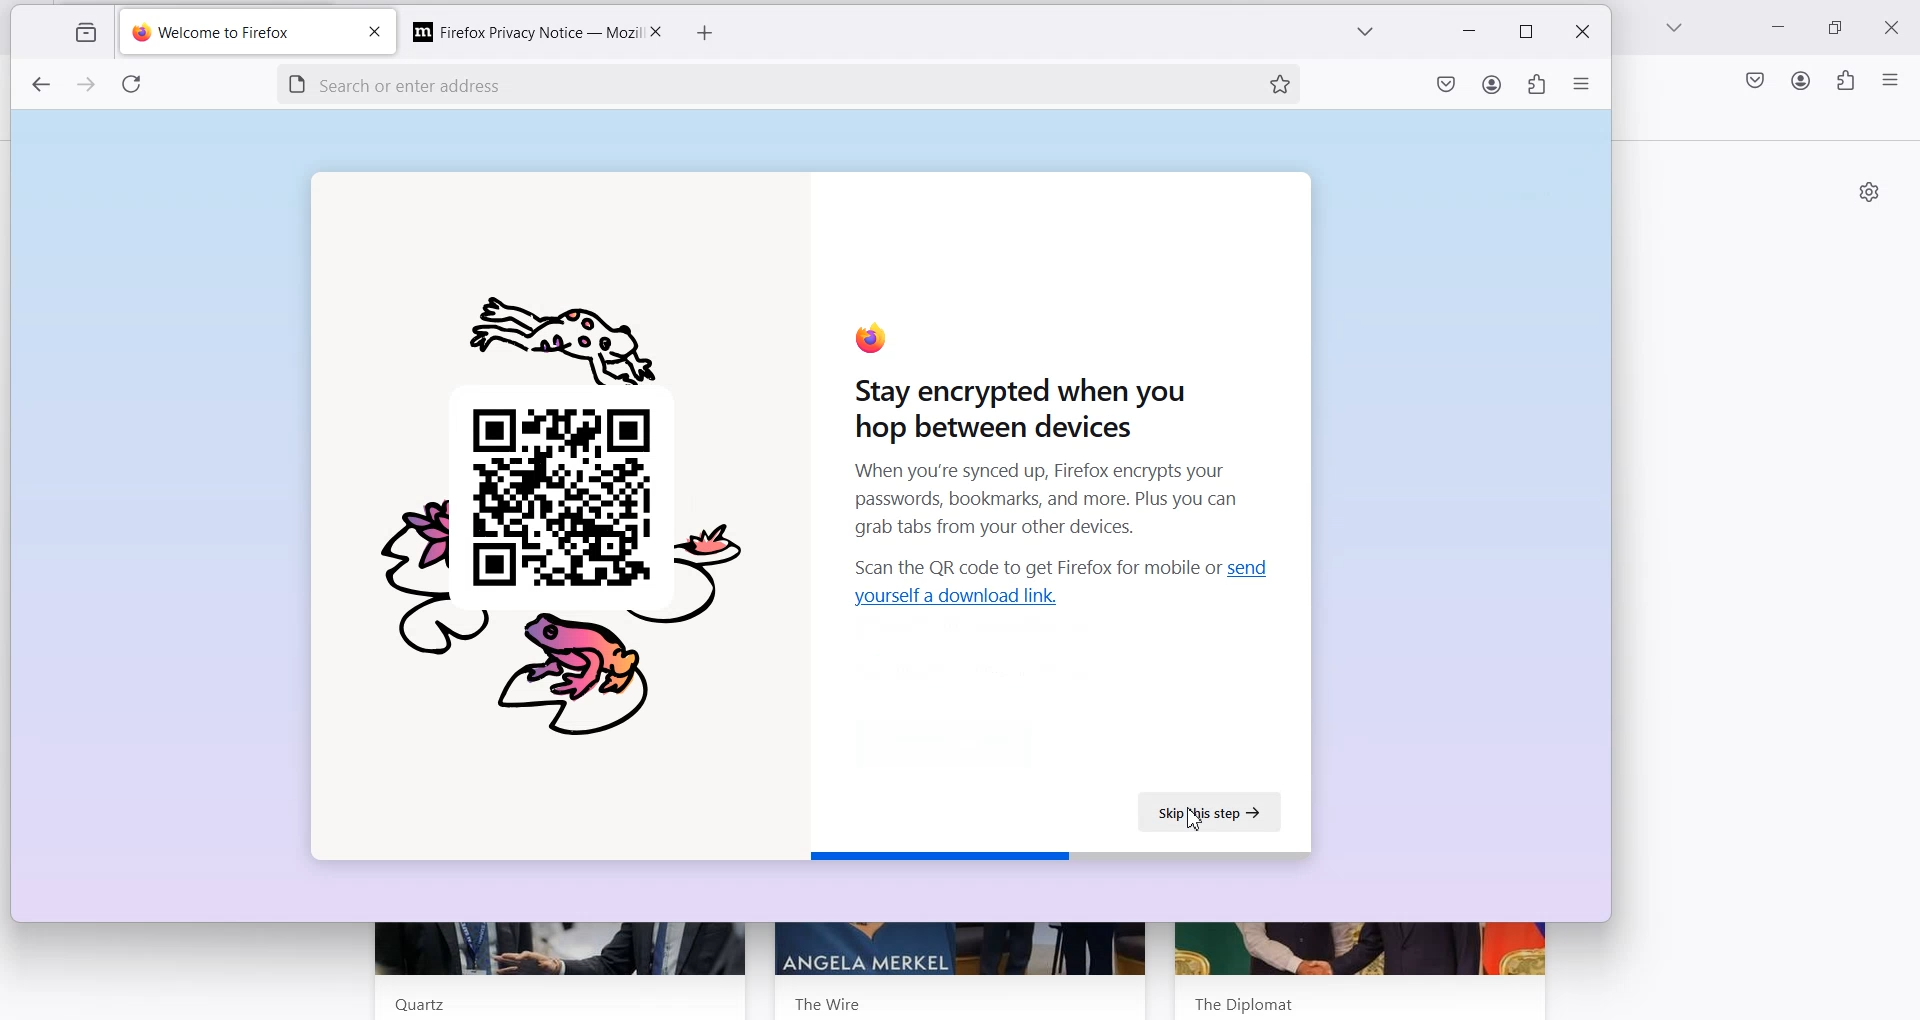 This screenshot has height=1020, width=1920. Describe the element at coordinates (1869, 191) in the screenshot. I see `Personalize new tab ` at that location.